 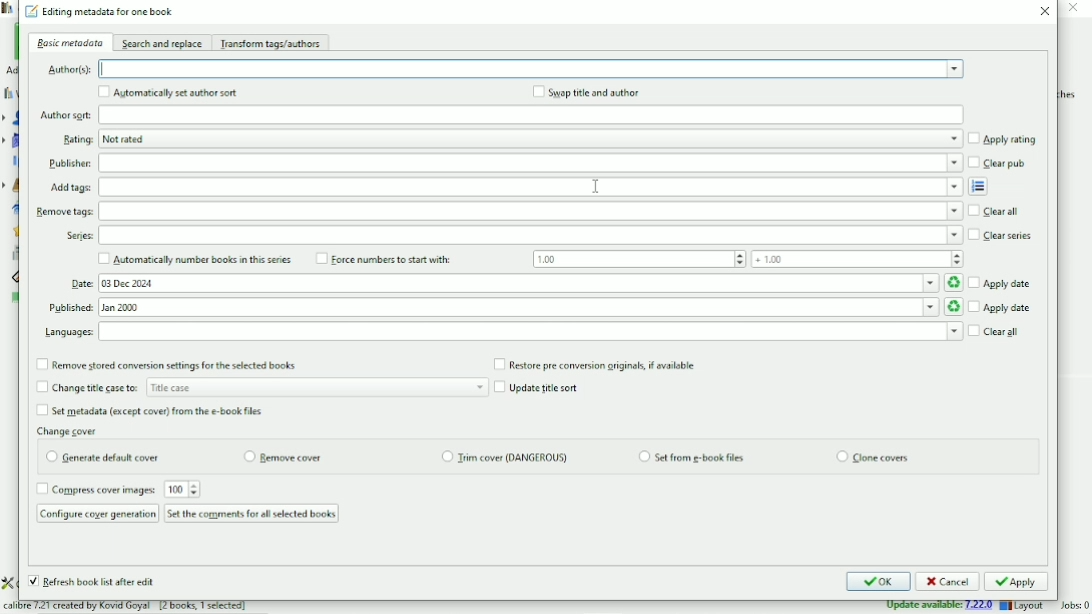 I want to click on Clear pub, so click(x=998, y=163).